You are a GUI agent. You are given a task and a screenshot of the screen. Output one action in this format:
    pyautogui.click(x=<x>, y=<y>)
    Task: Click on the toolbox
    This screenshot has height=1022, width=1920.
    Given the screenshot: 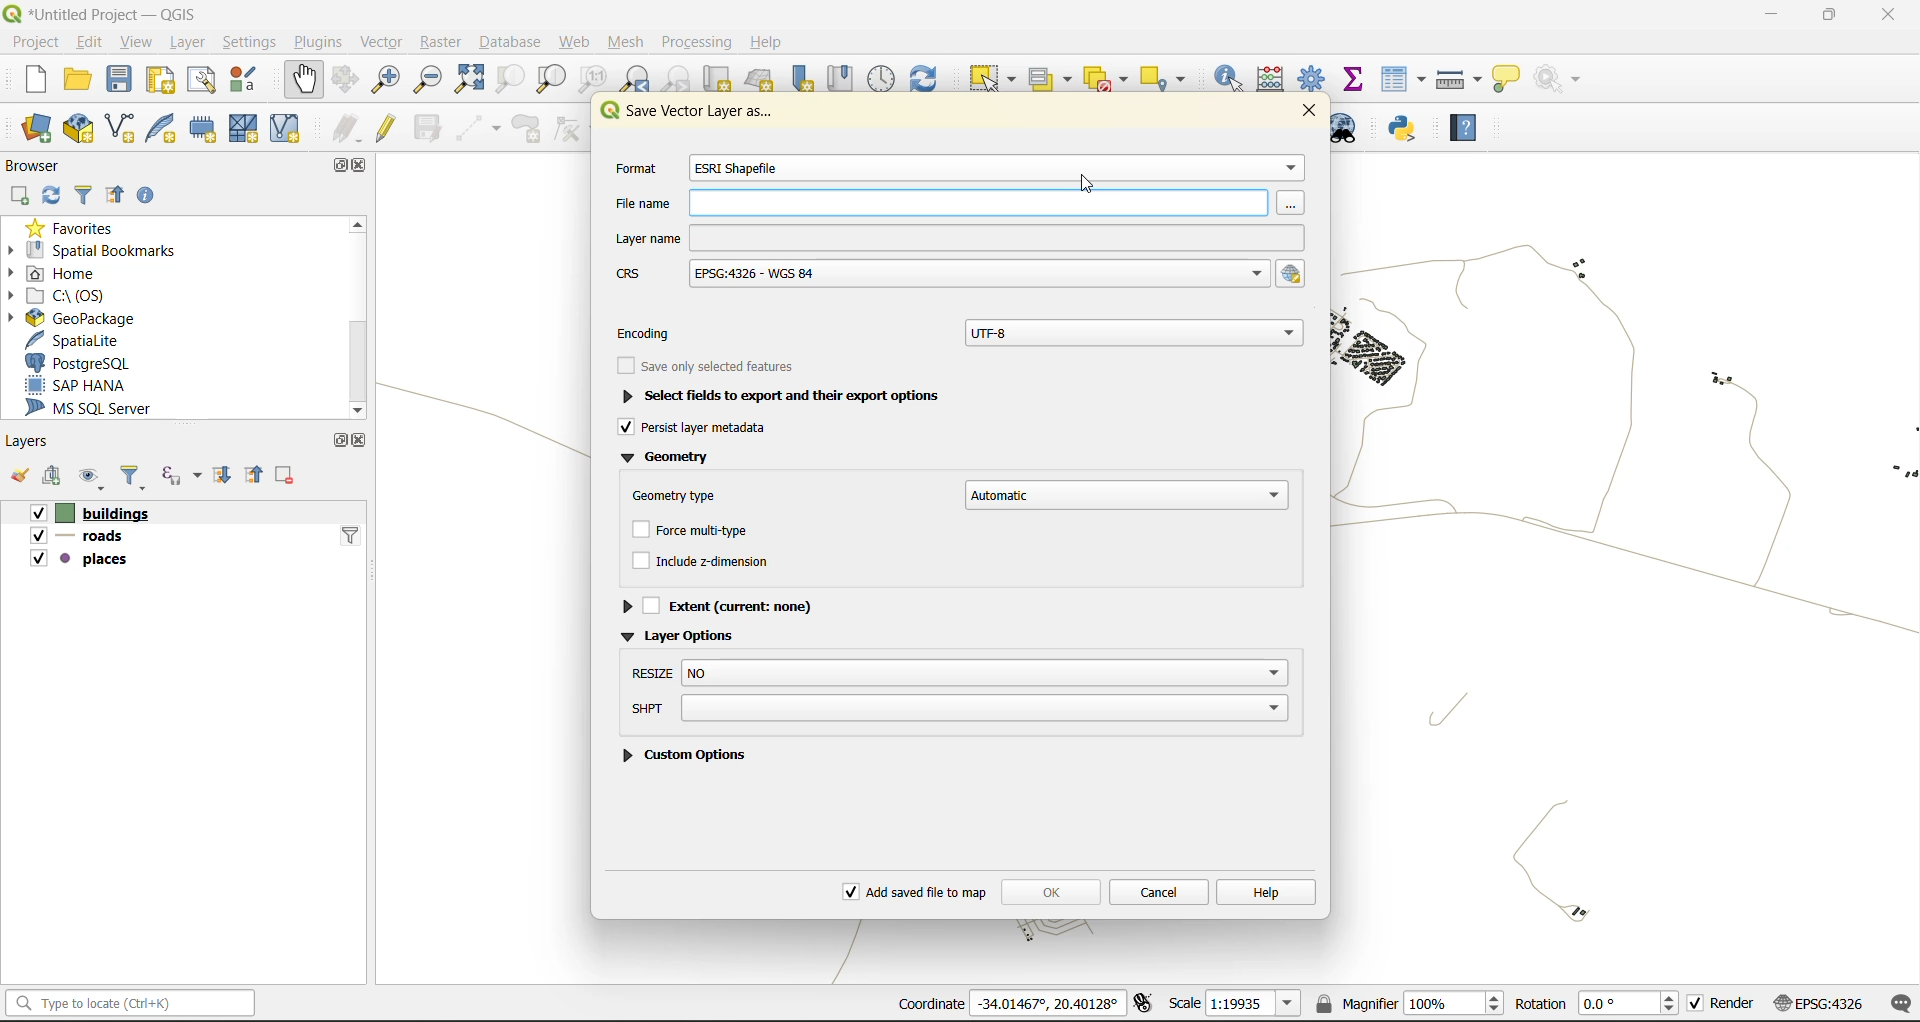 What is the action you would take?
    pyautogui.click(x=1313, y=81)
    